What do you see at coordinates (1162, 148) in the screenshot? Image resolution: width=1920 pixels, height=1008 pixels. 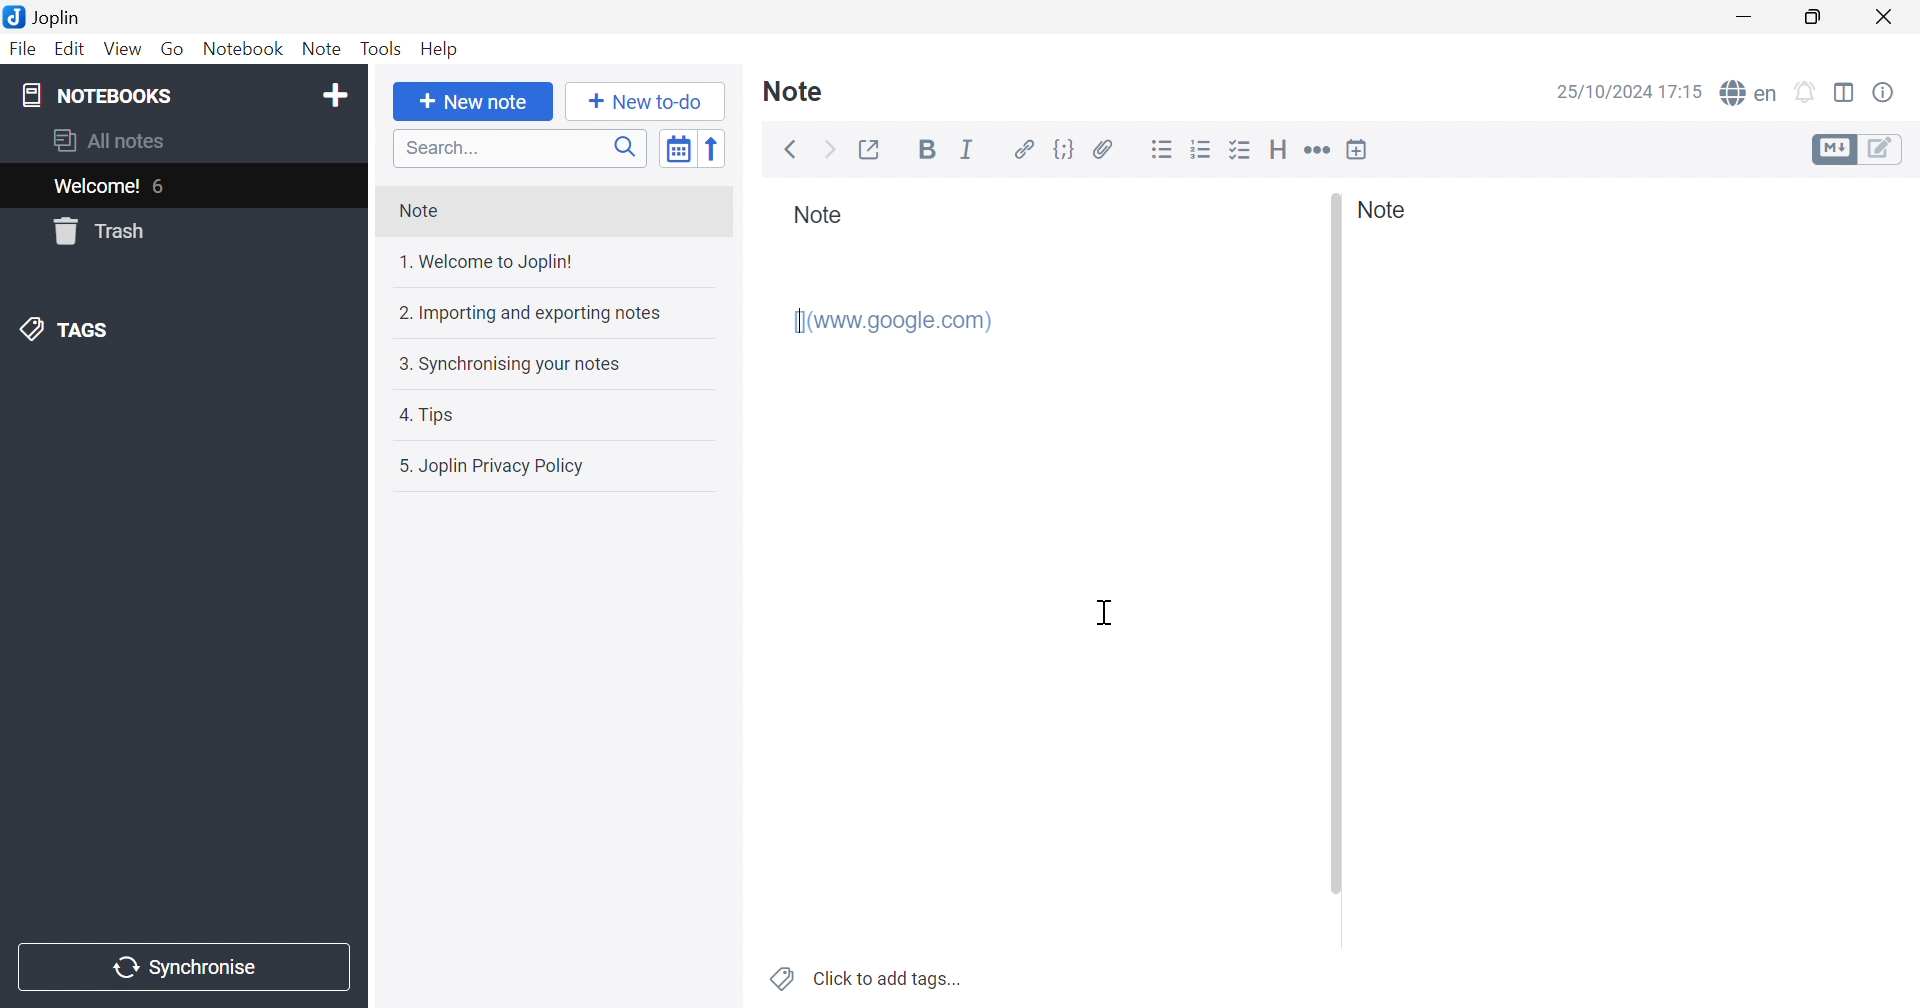 I see `Bulleted List` at bounding box center [1162, 148].